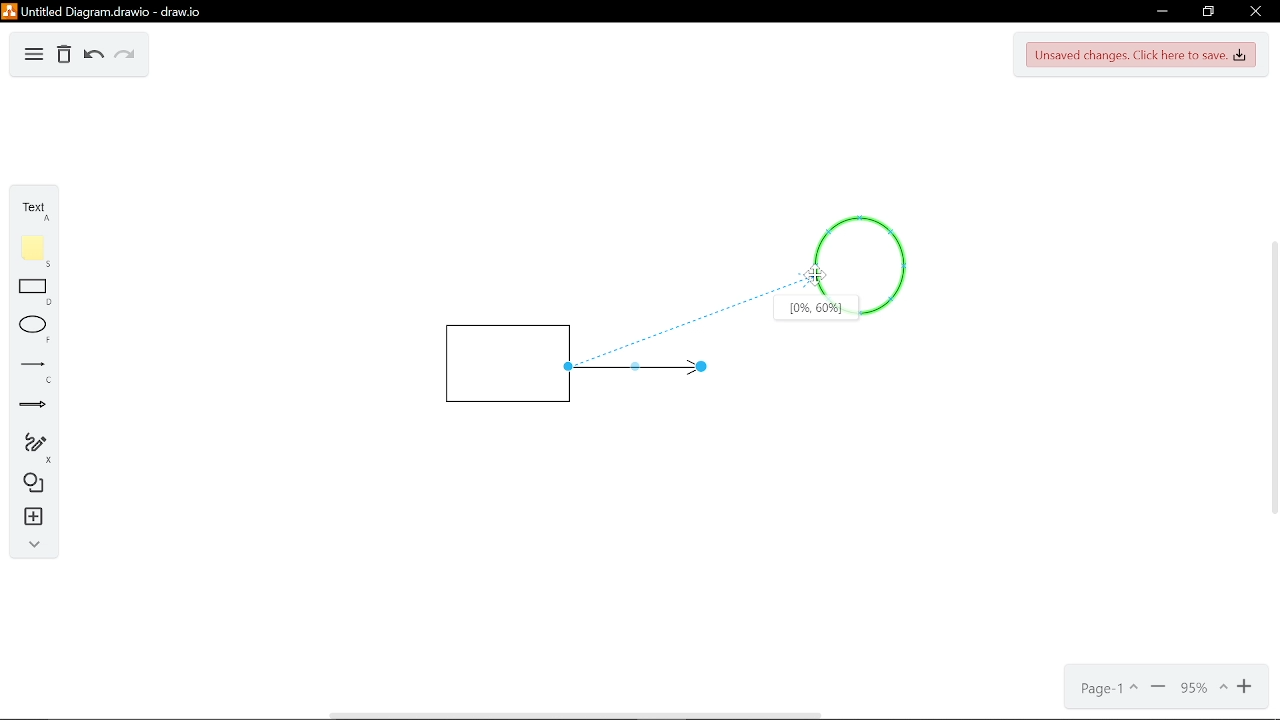 The width and height of the screenshot is (1280, 720). I want to click on Minimize, so click(1159, 689).